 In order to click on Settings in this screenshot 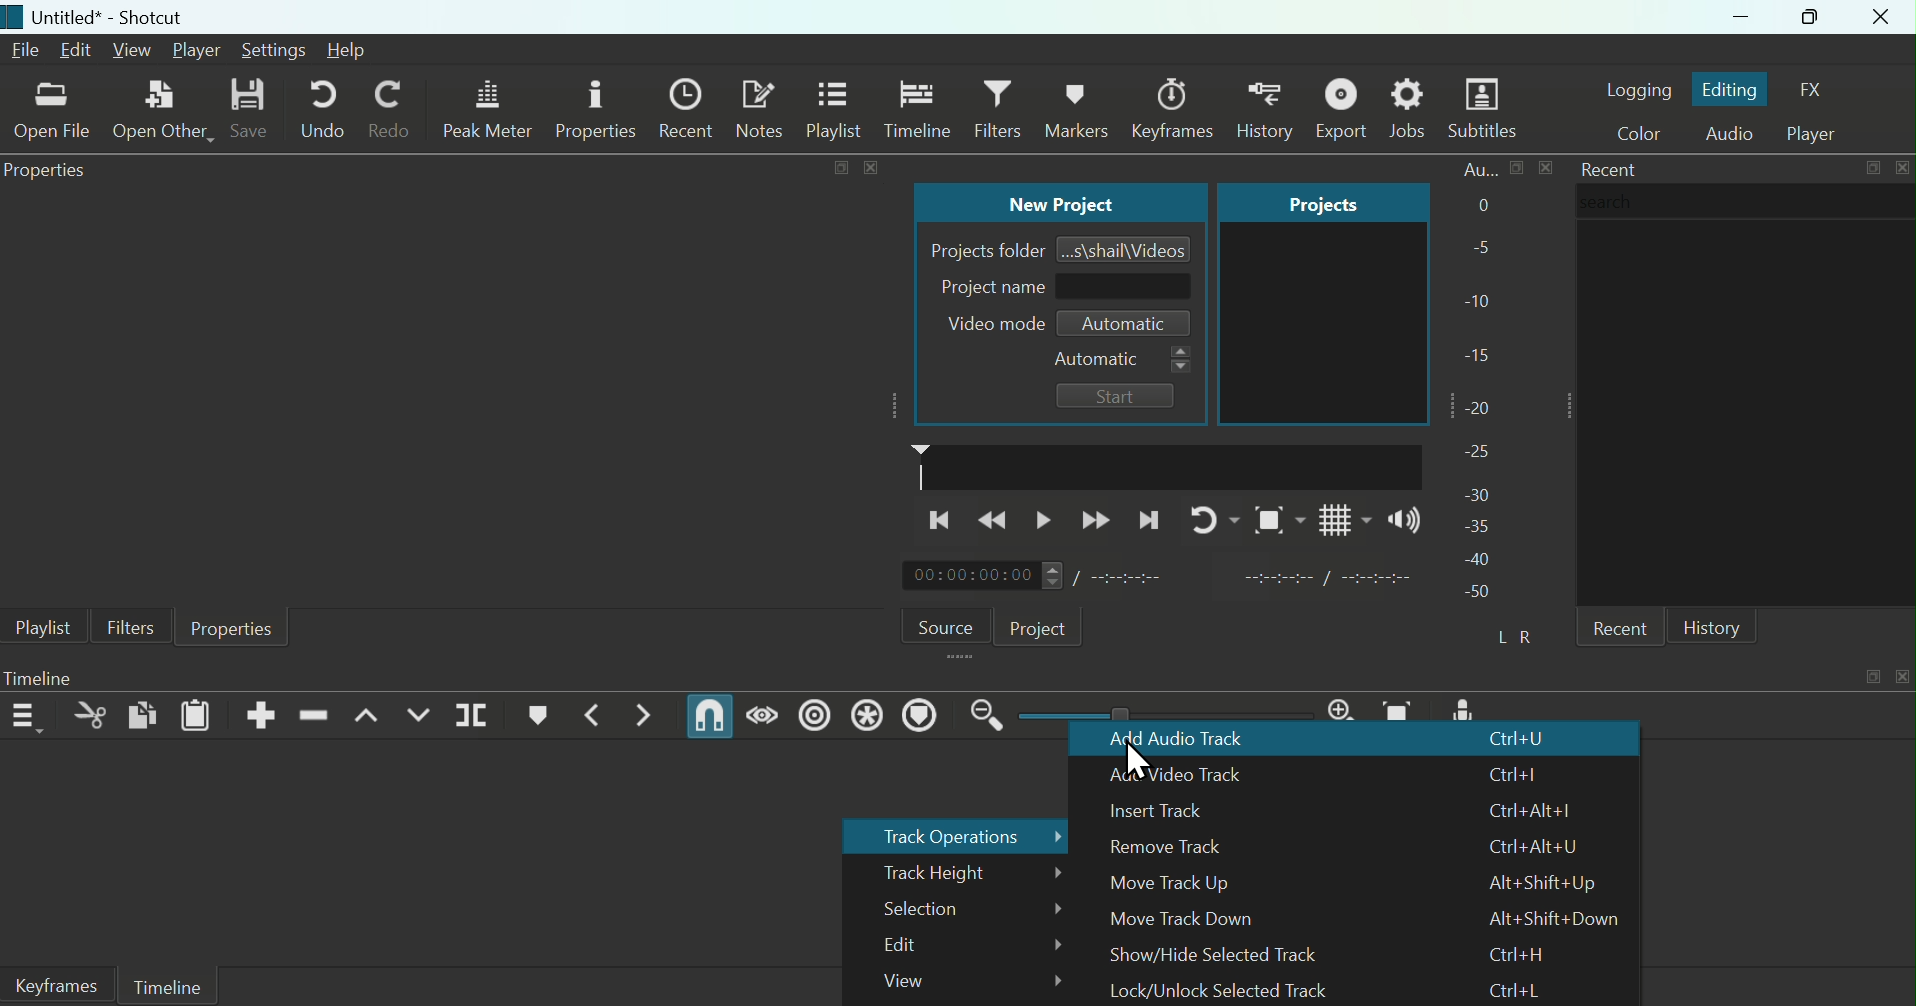, I will do `click(274, 50)`.